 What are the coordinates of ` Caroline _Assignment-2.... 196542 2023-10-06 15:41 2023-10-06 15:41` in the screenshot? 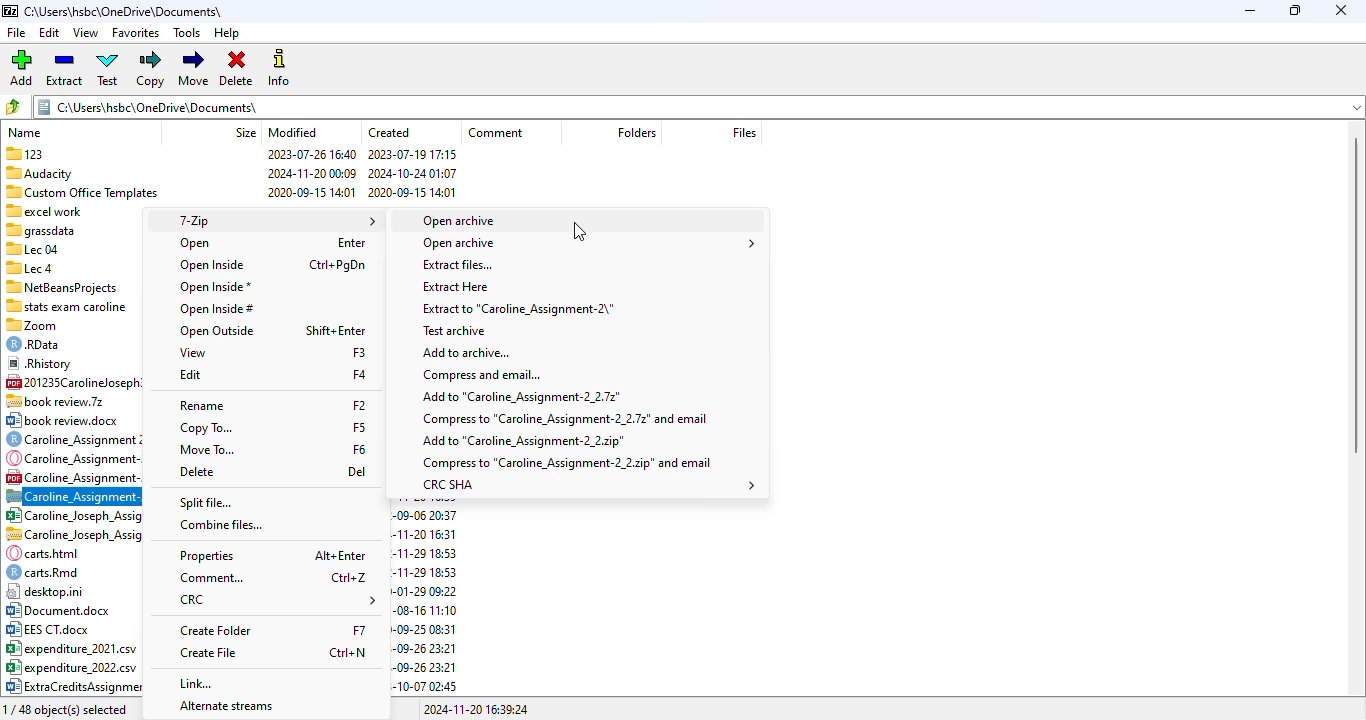 It's located at (71, 476).